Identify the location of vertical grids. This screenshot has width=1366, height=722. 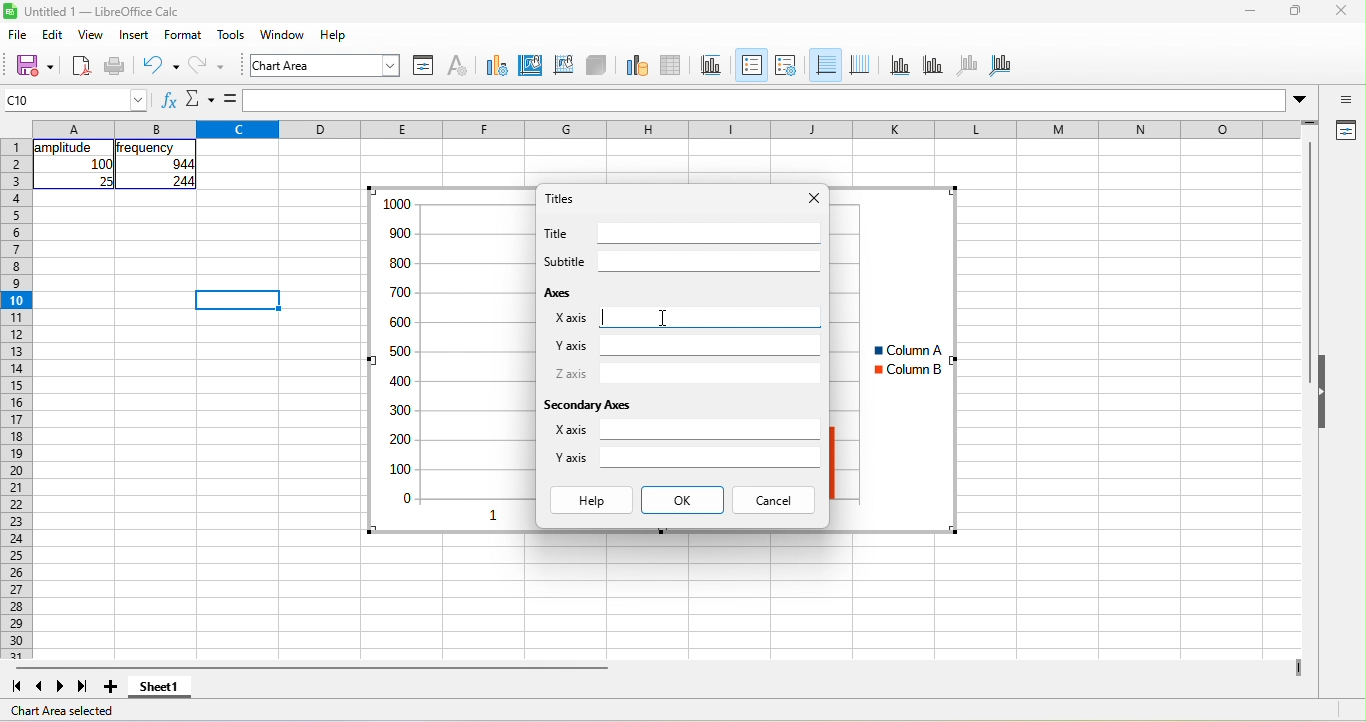
(860, 66).